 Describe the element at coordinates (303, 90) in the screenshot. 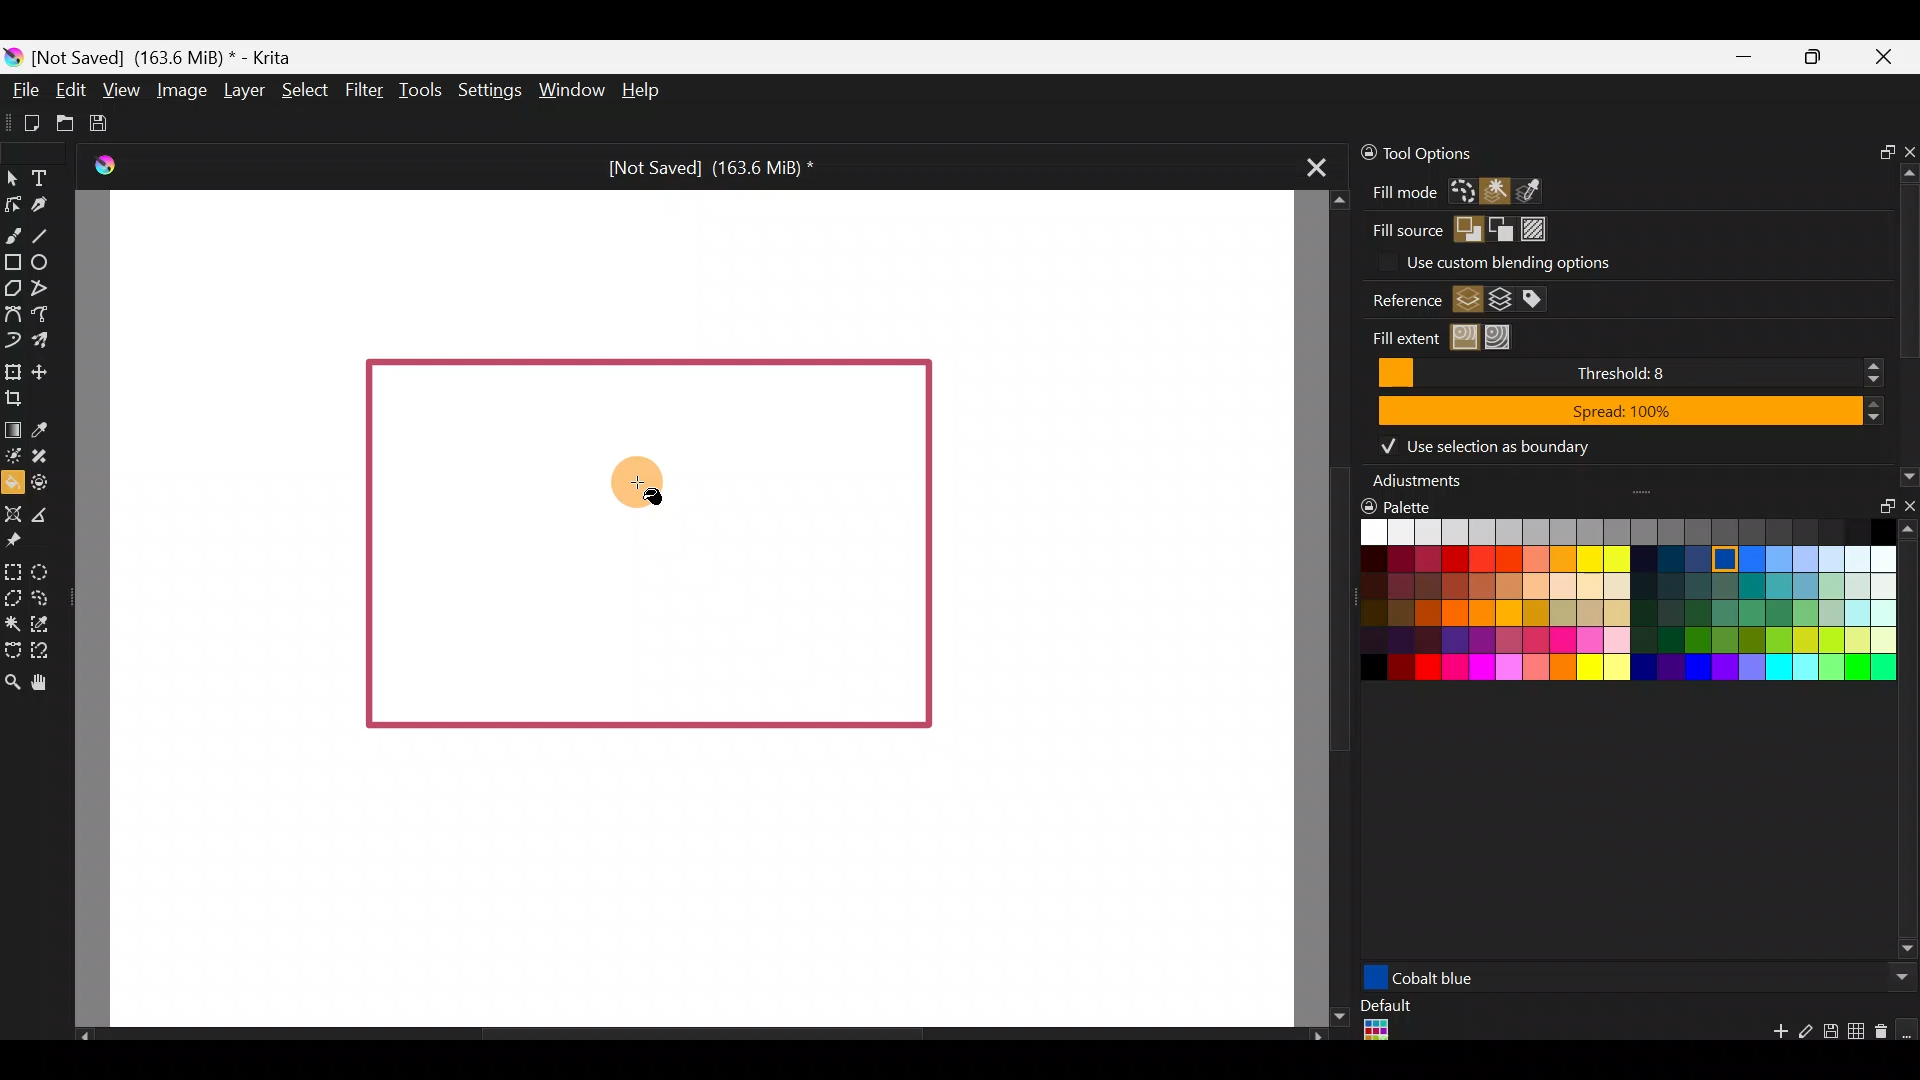

I see `Select` at that location.